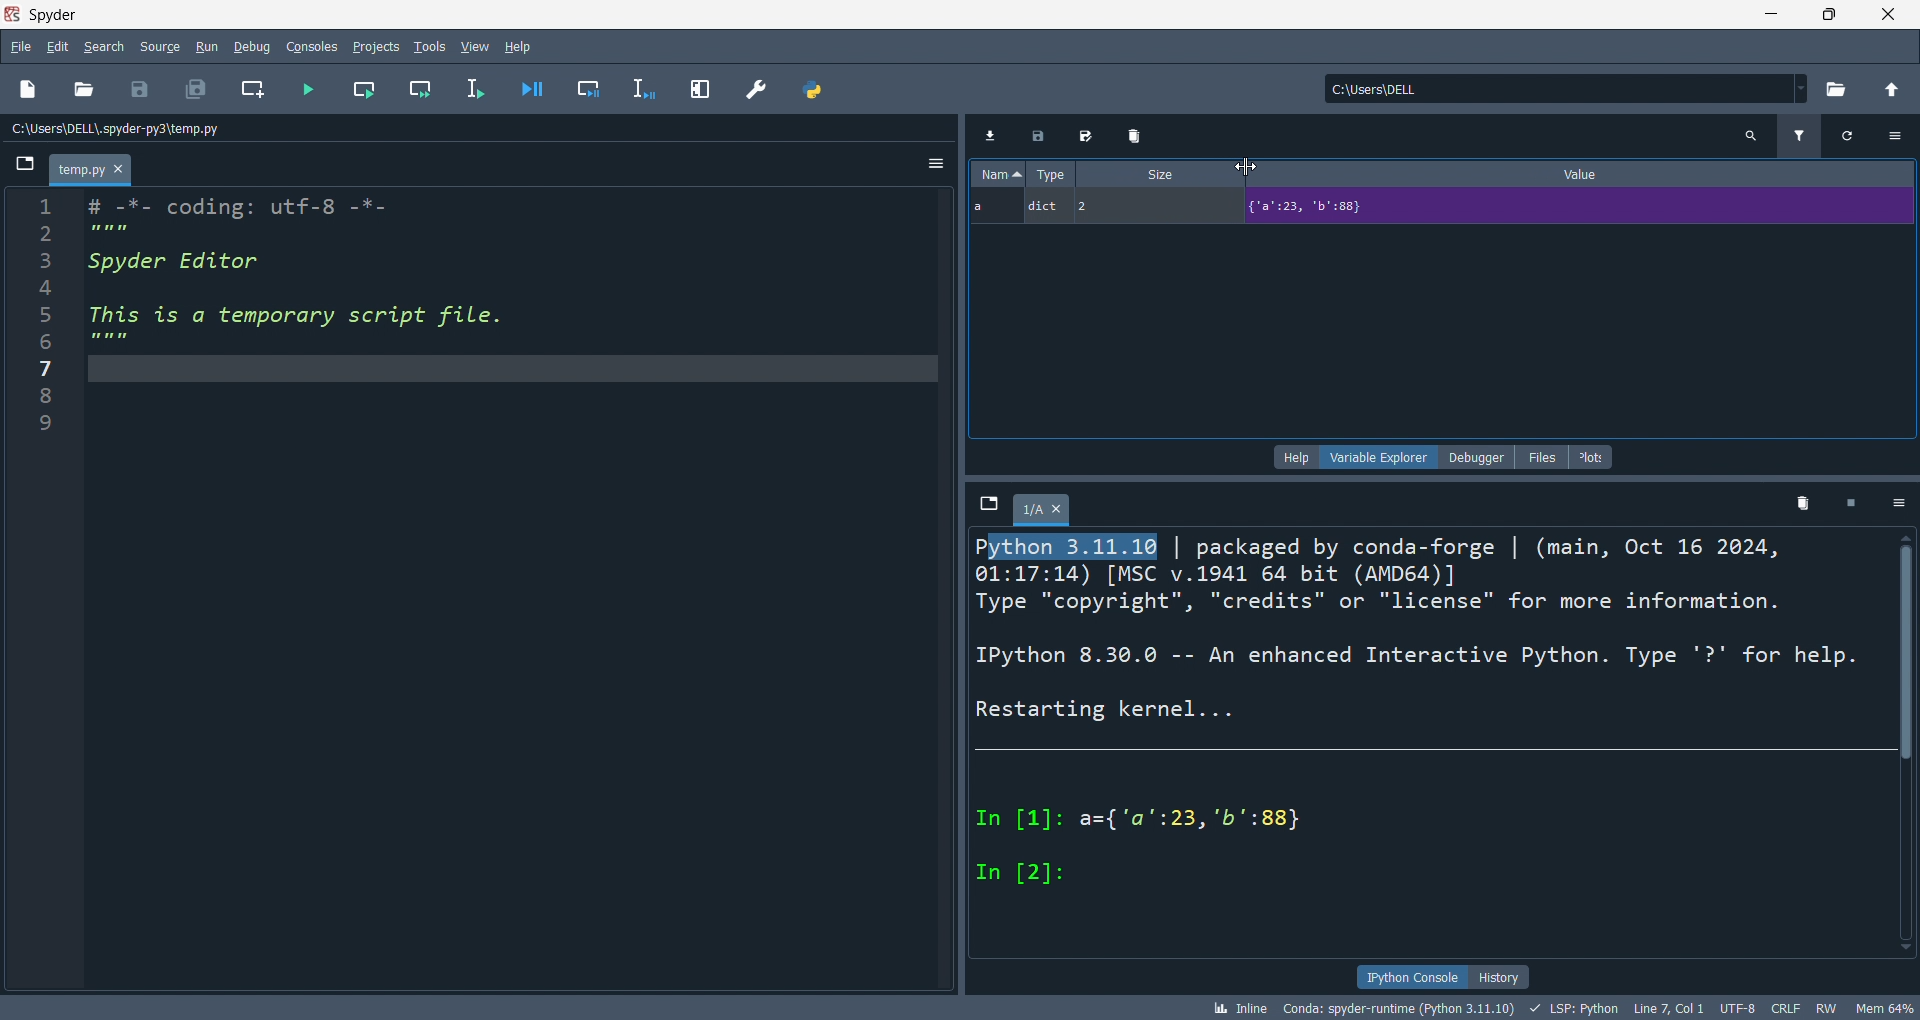  Describe the element at coordinates (642, 87) in the screenshot. I see `debug line` at that location.